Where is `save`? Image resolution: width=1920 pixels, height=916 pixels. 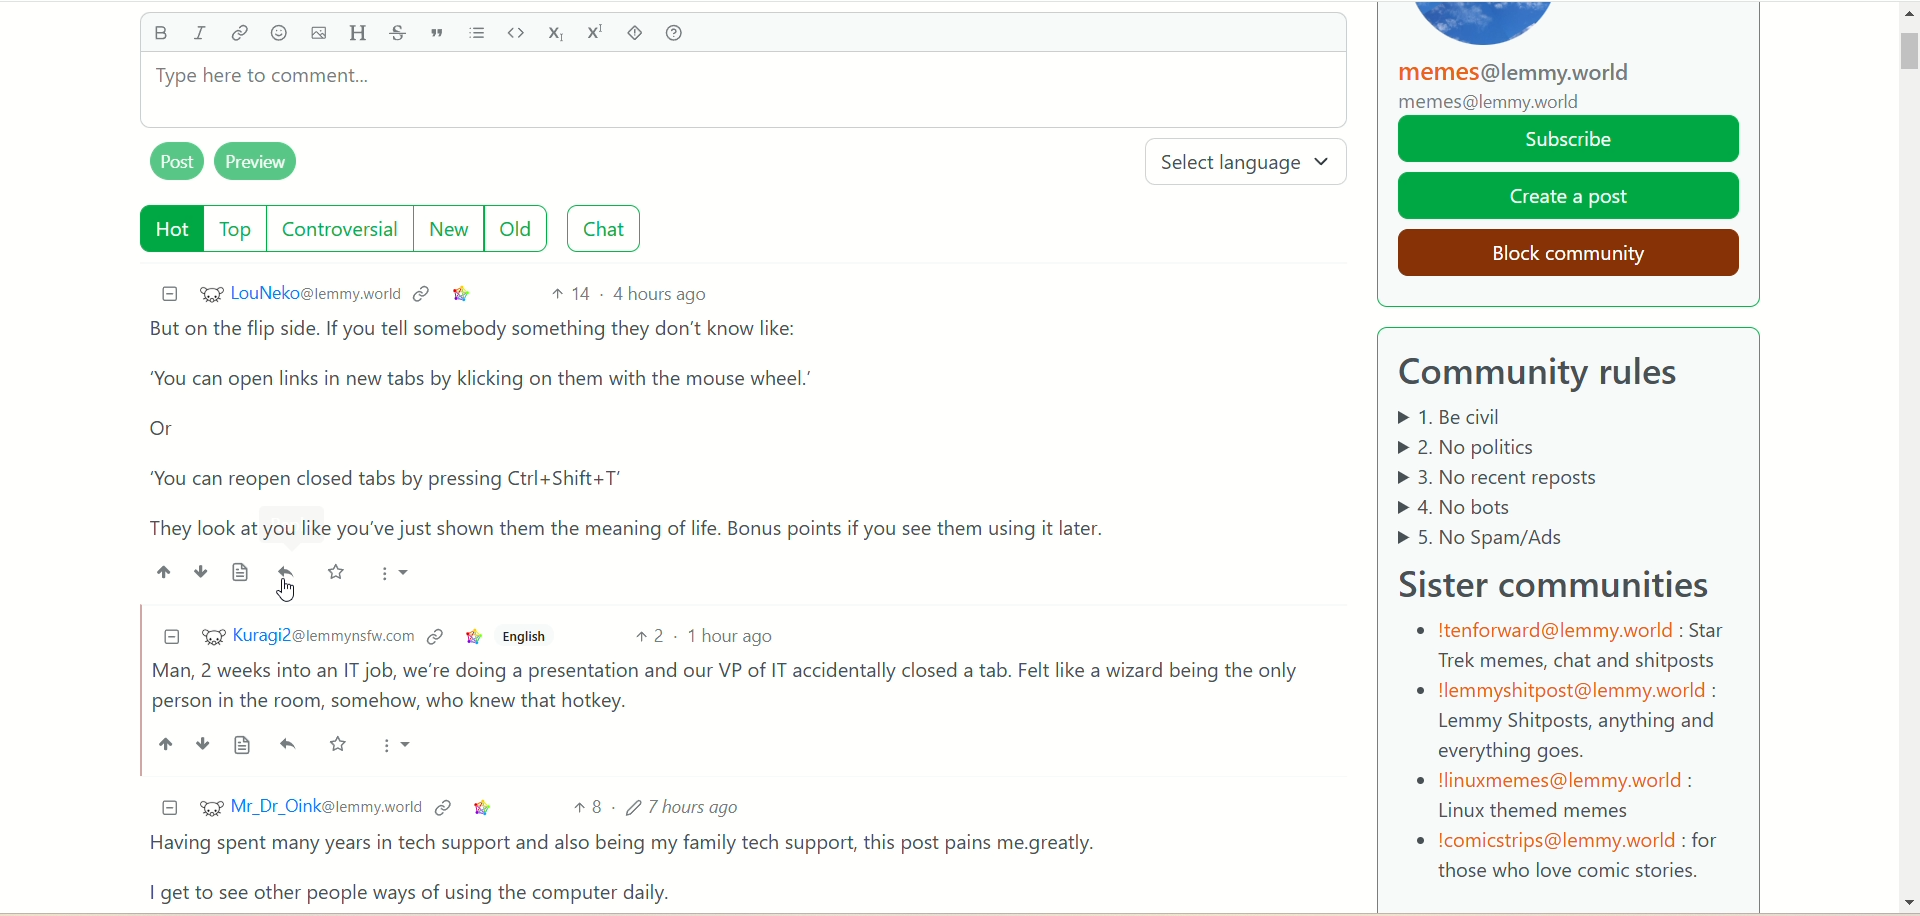 save is located at coordinates (340, 745).